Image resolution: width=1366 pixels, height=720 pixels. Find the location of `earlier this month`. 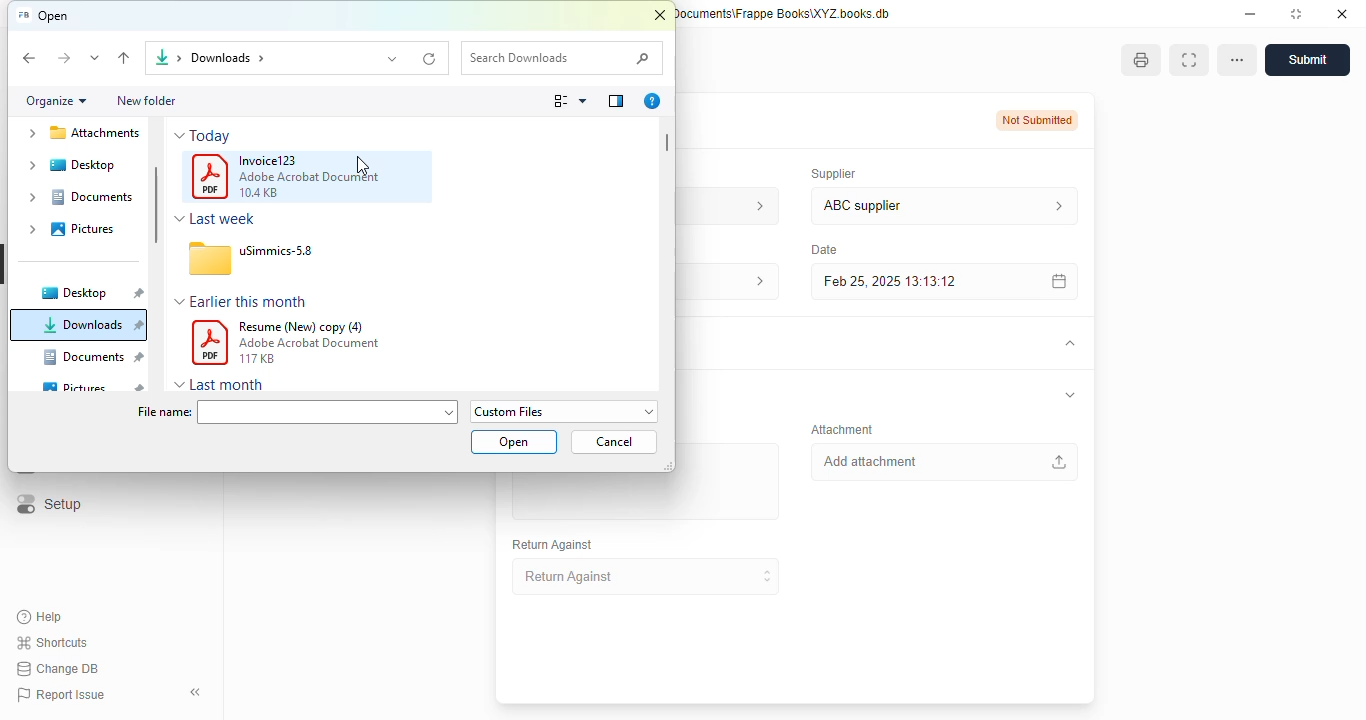

earlier this month is located at coordinates (249, 300).